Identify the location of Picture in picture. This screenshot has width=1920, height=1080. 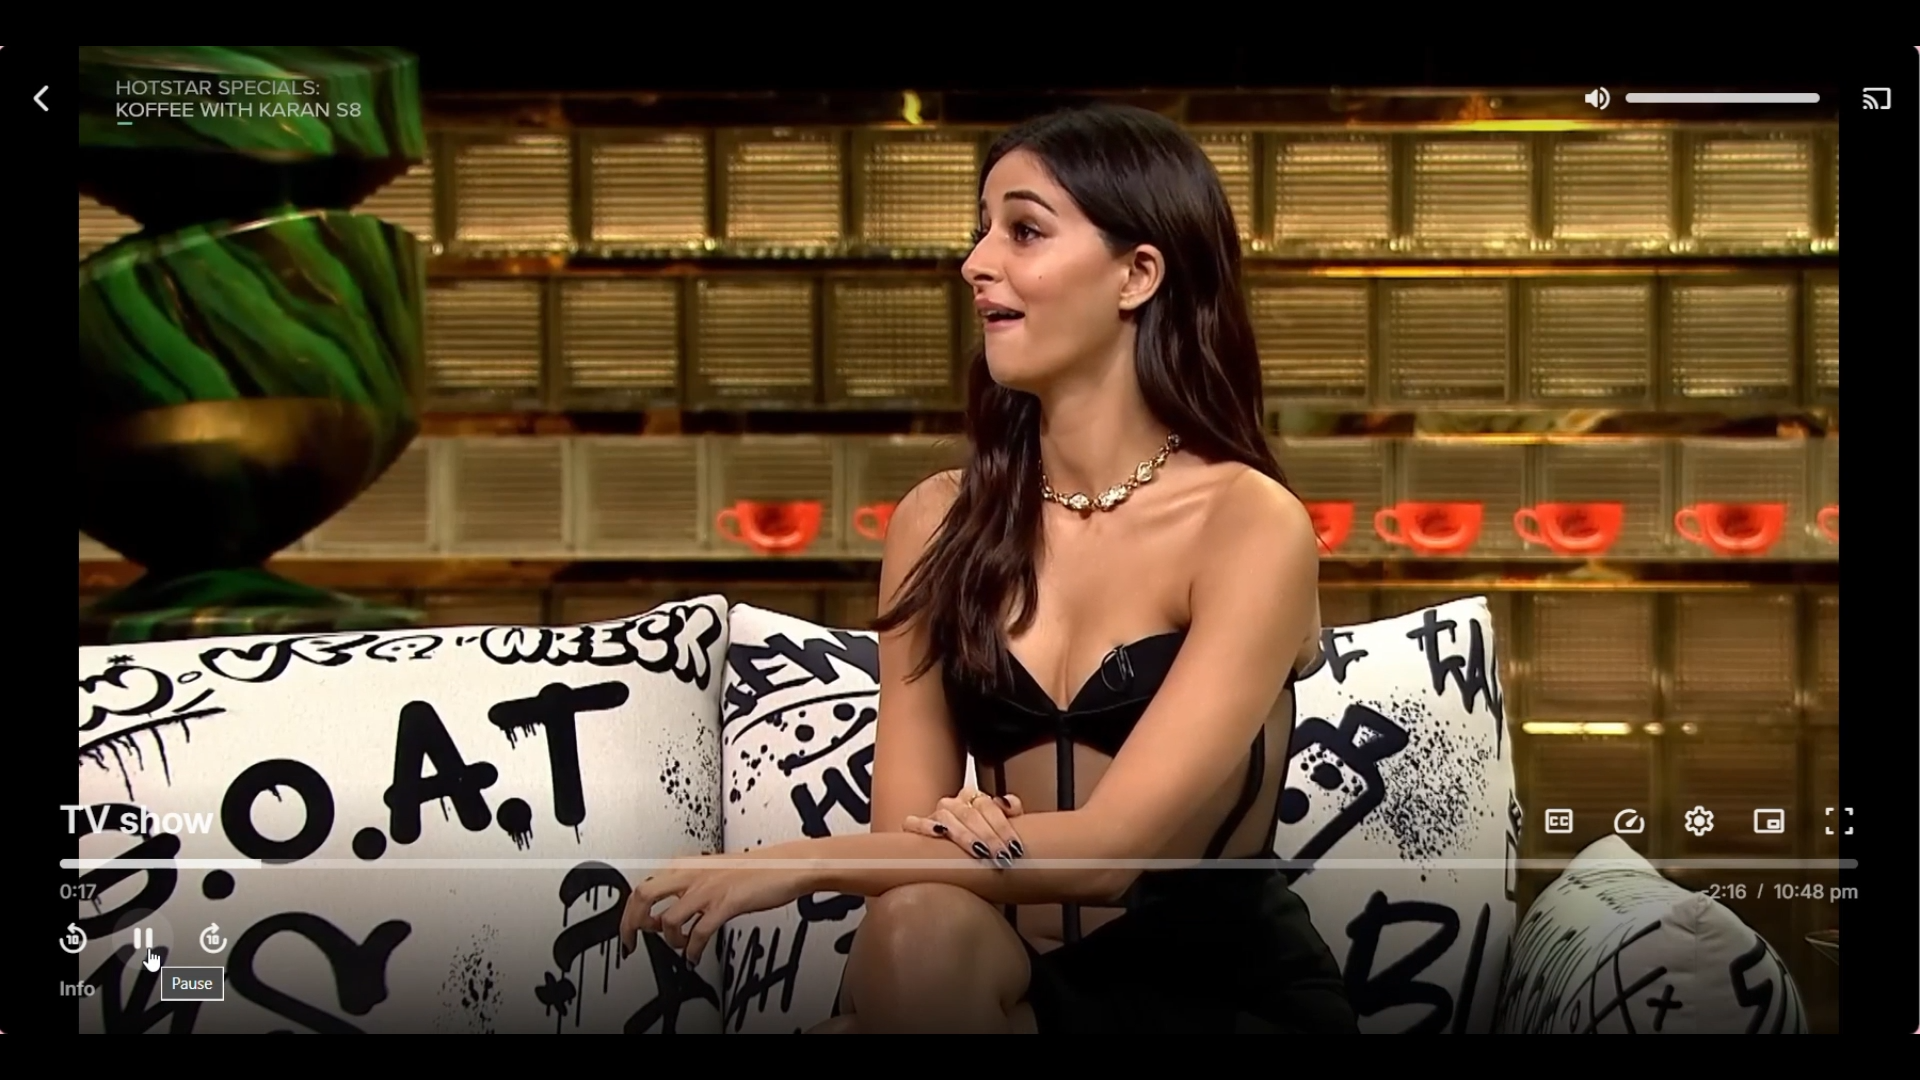
(1768, 822).